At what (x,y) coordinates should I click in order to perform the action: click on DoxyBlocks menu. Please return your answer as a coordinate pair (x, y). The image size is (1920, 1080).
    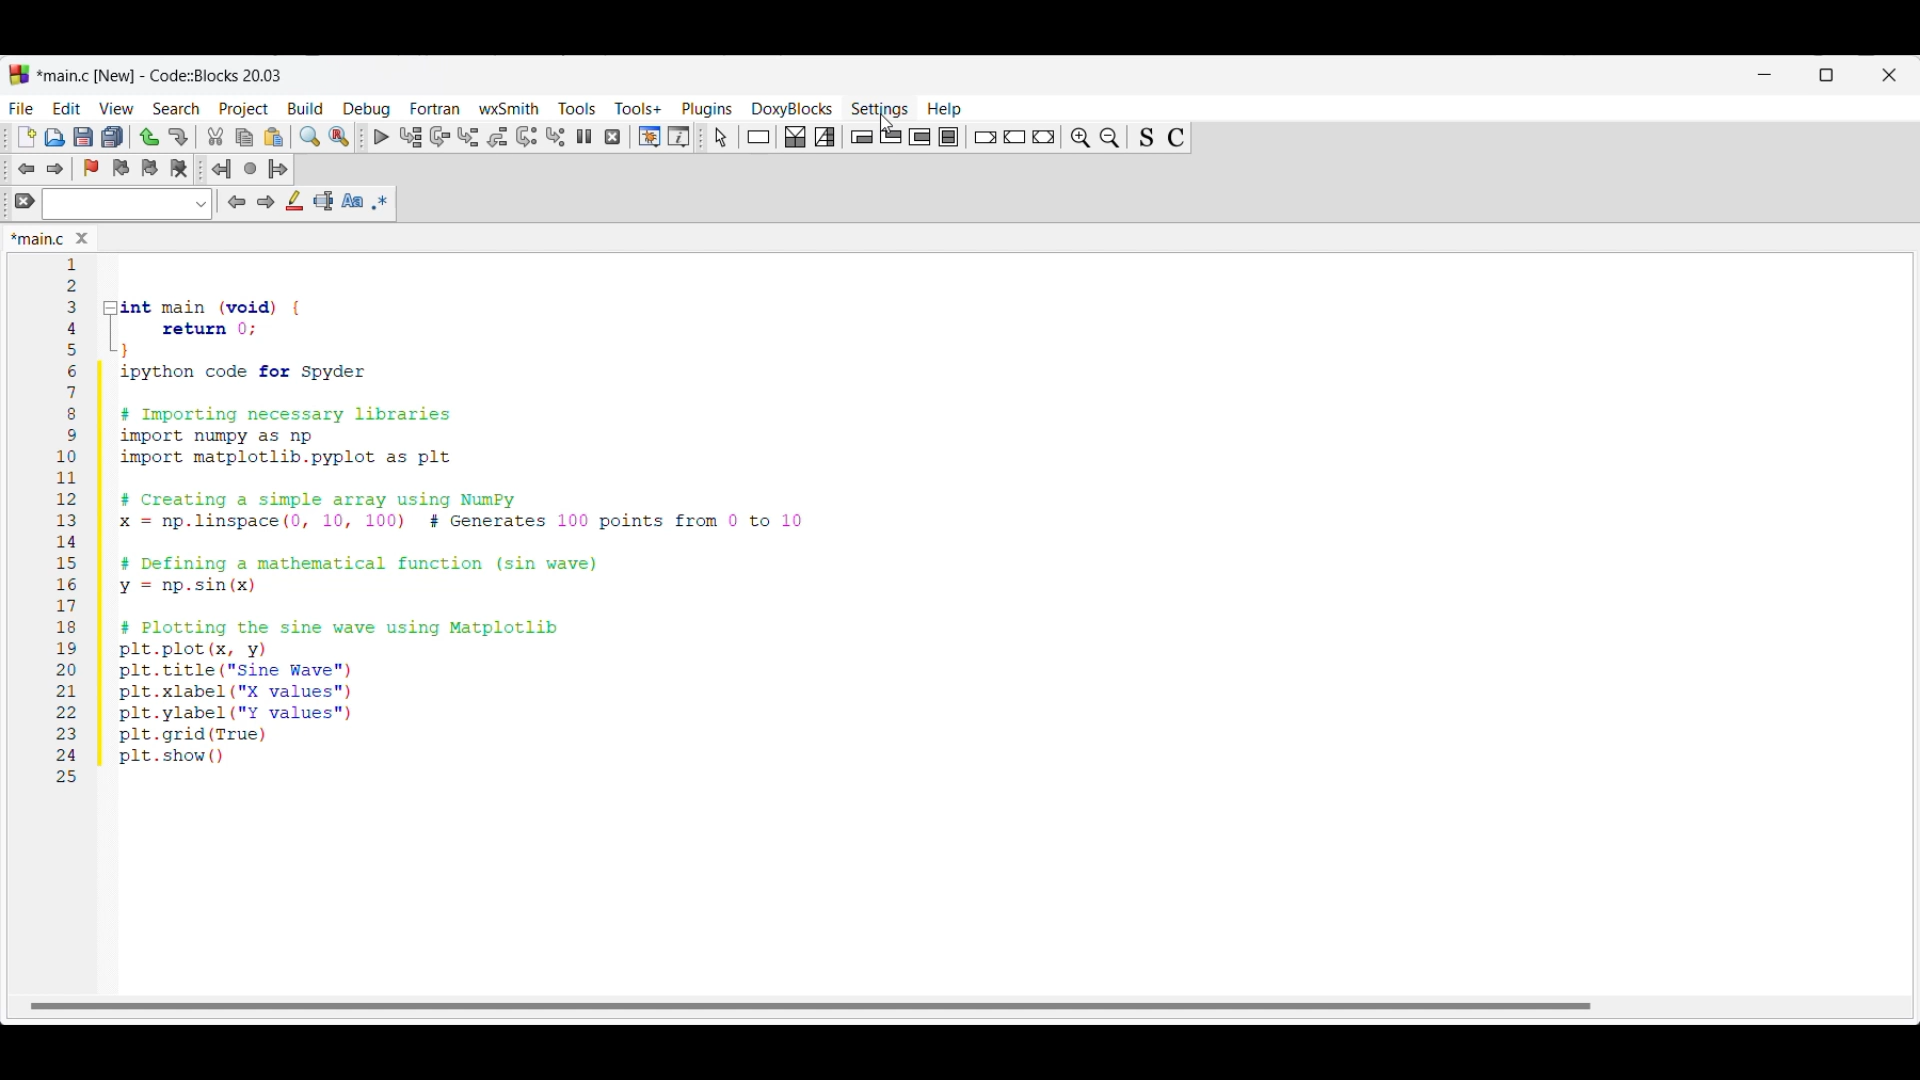
    Looking at the image, I should click on (792, 108).